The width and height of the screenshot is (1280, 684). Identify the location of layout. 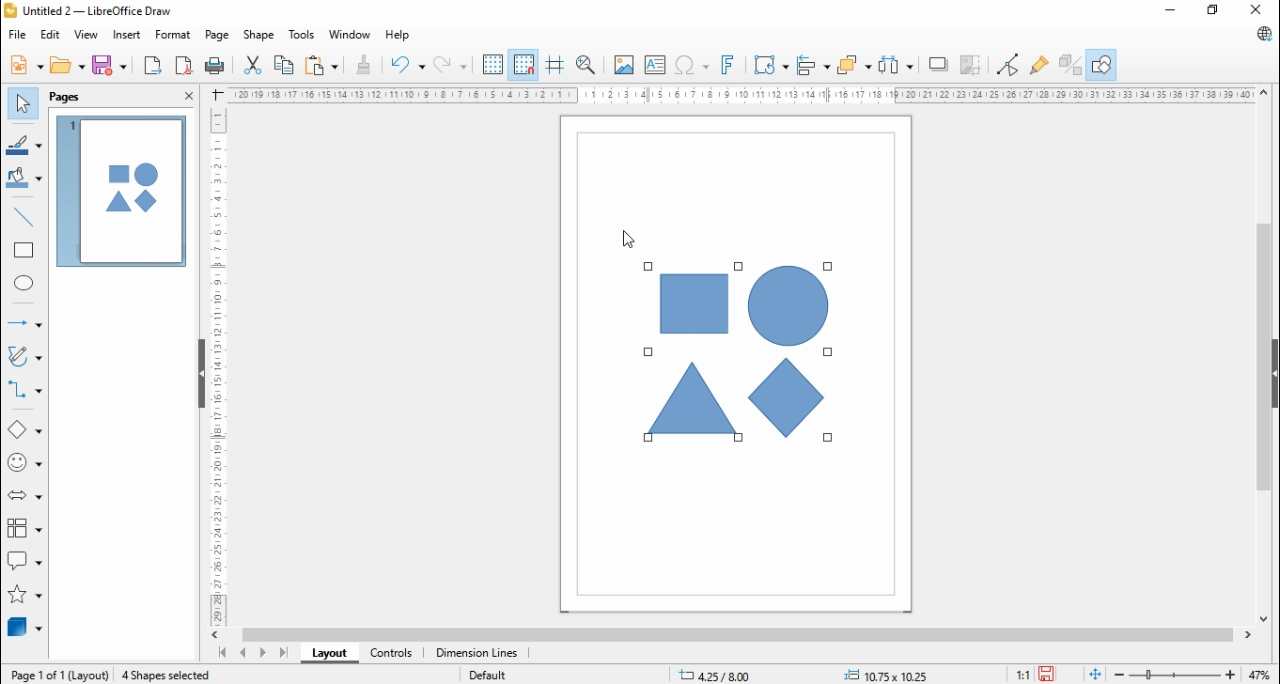
(325, 654).